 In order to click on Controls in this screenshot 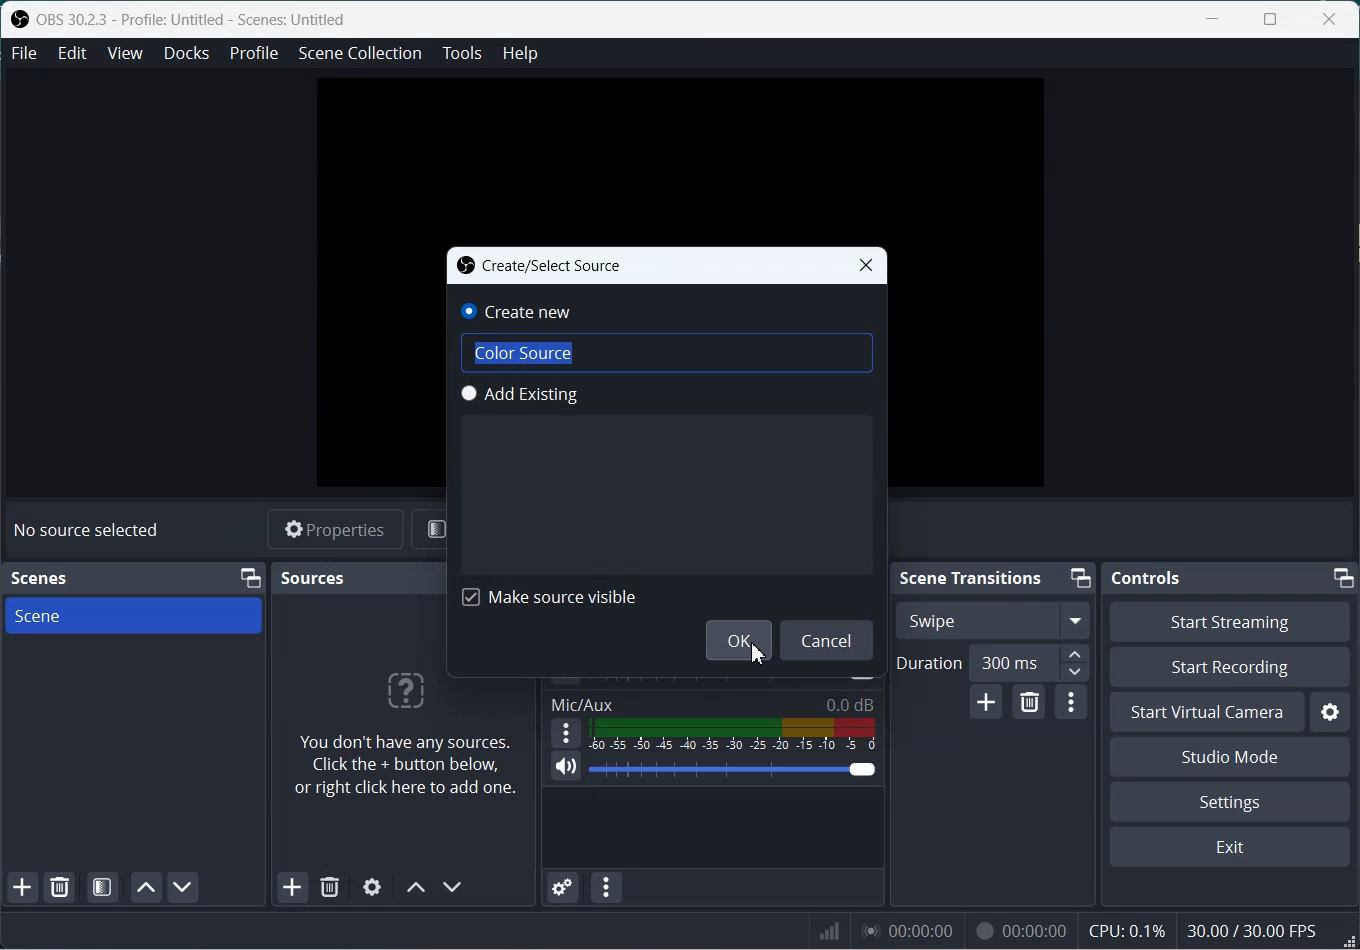, I will do `click(1148, 578)`.